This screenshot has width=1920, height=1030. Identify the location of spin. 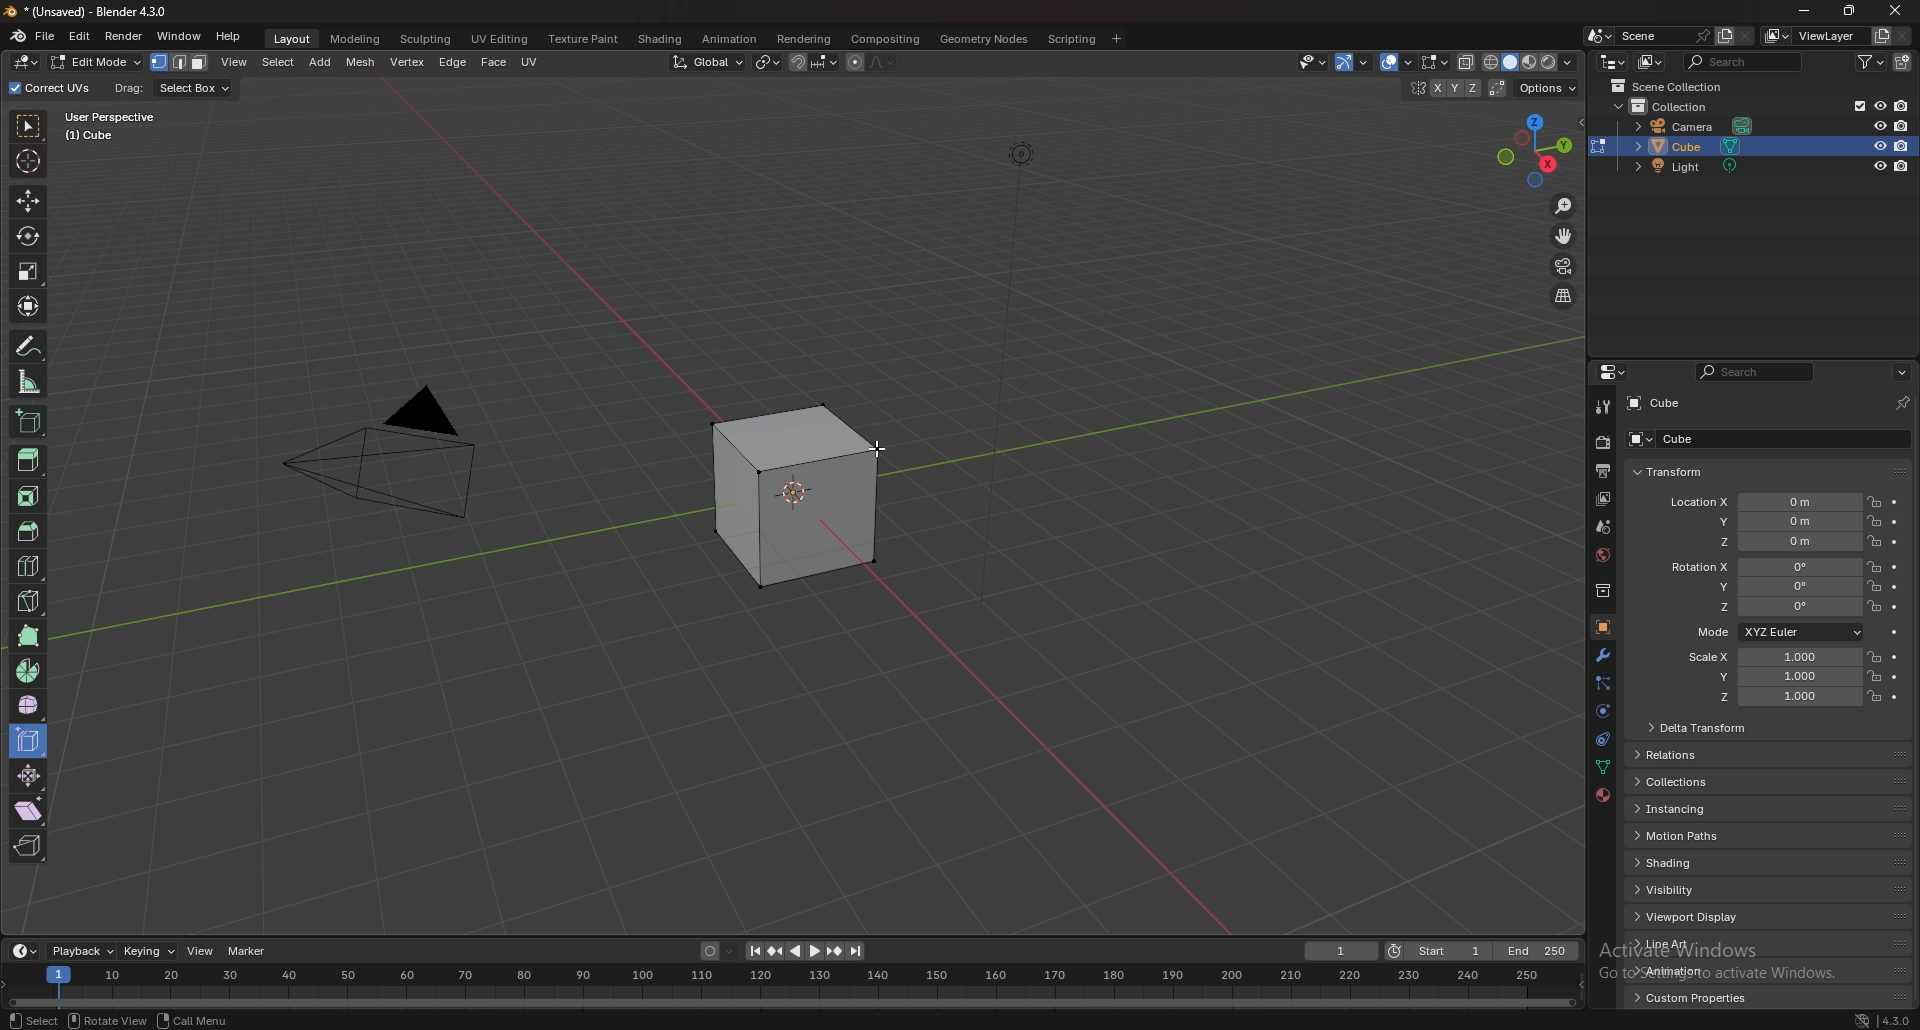
(28, 672).